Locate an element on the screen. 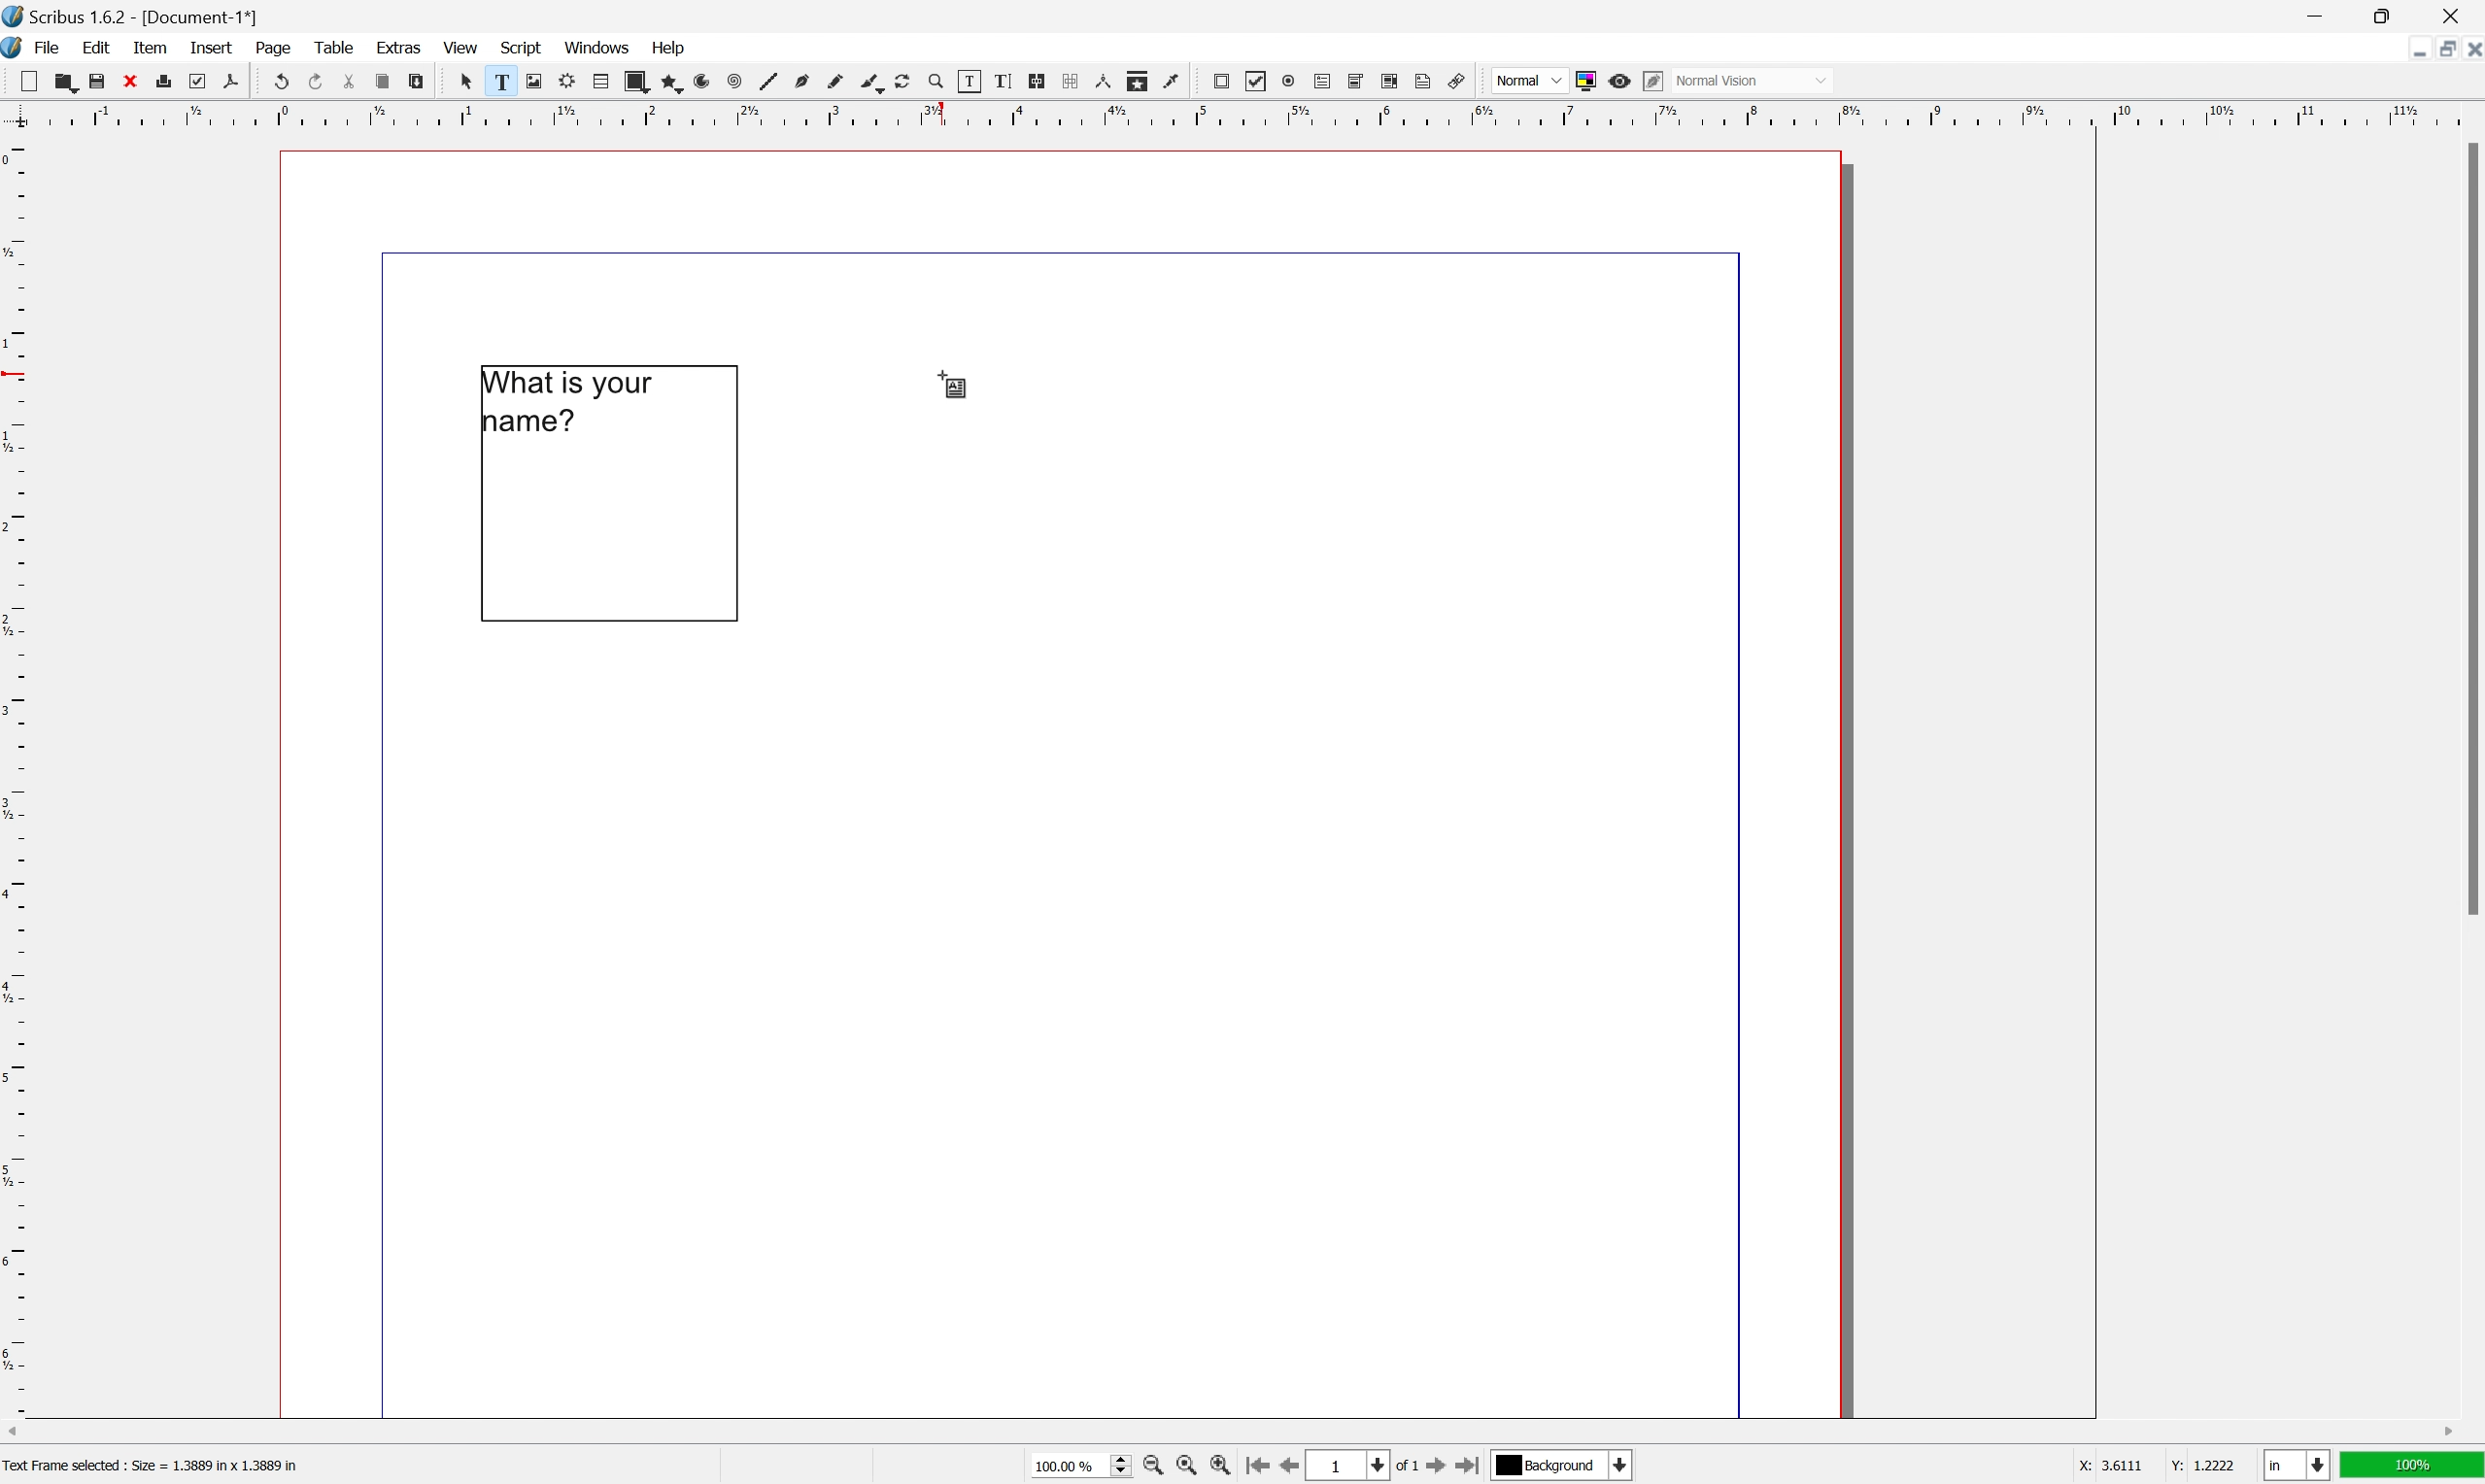 The width and height of the screenshot is (2485, 1484). restore down is located at coordinates (2389, 15).